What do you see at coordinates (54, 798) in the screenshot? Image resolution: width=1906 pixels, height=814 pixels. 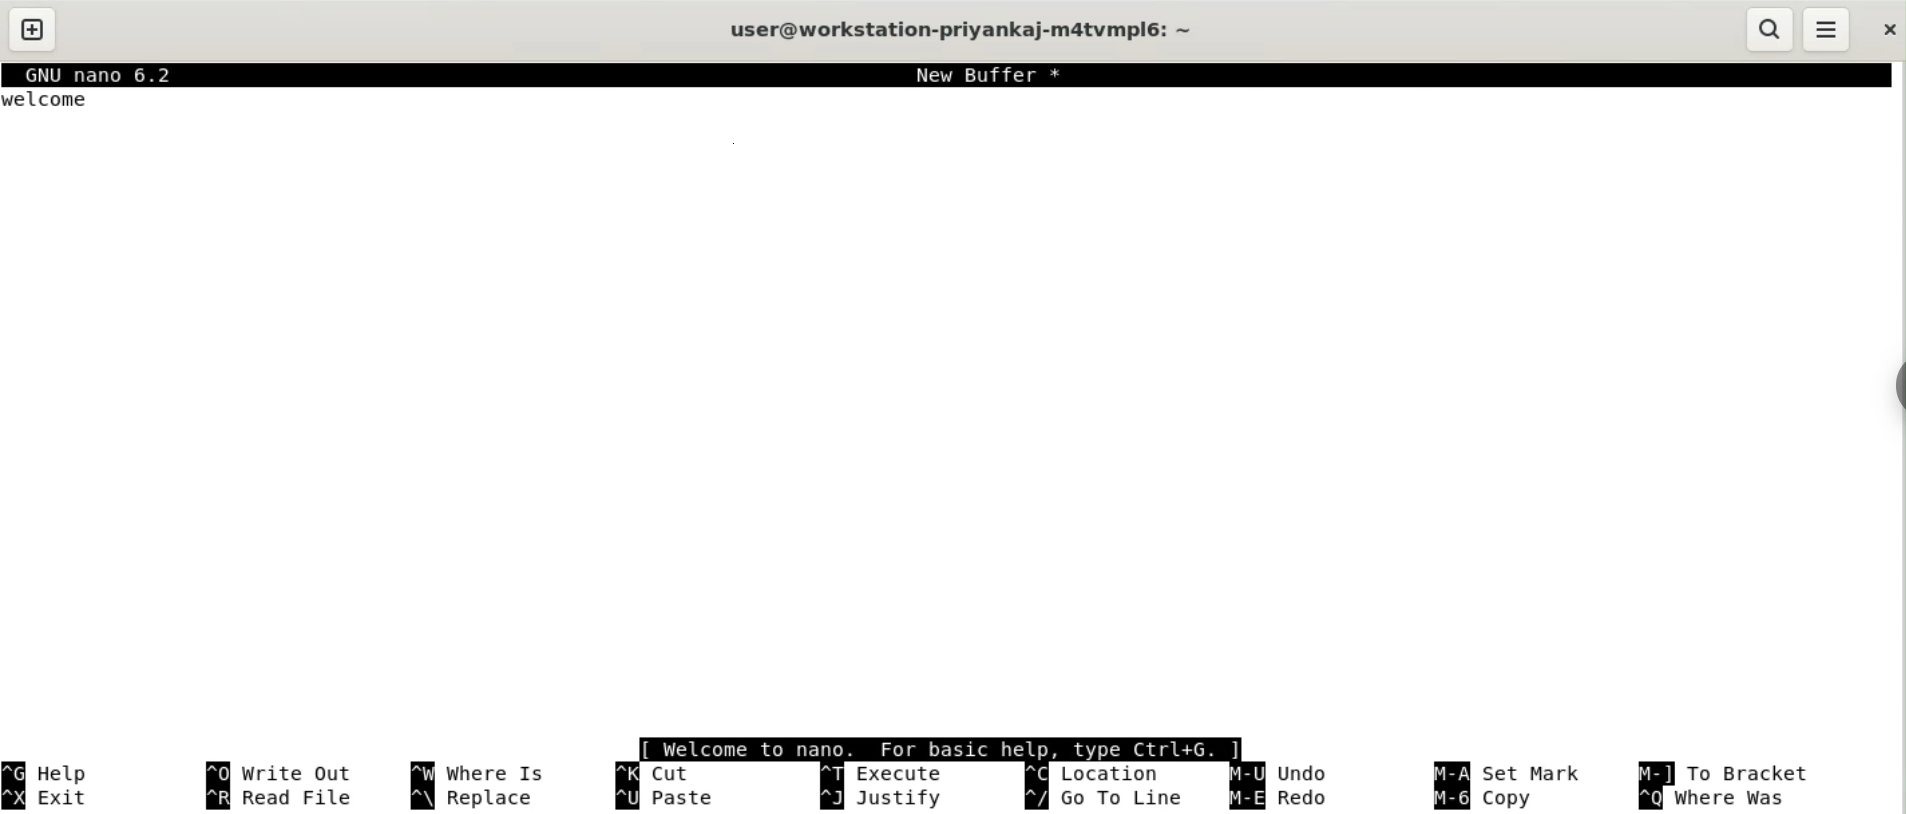 I see `exit` at bounding box center [54, 798].